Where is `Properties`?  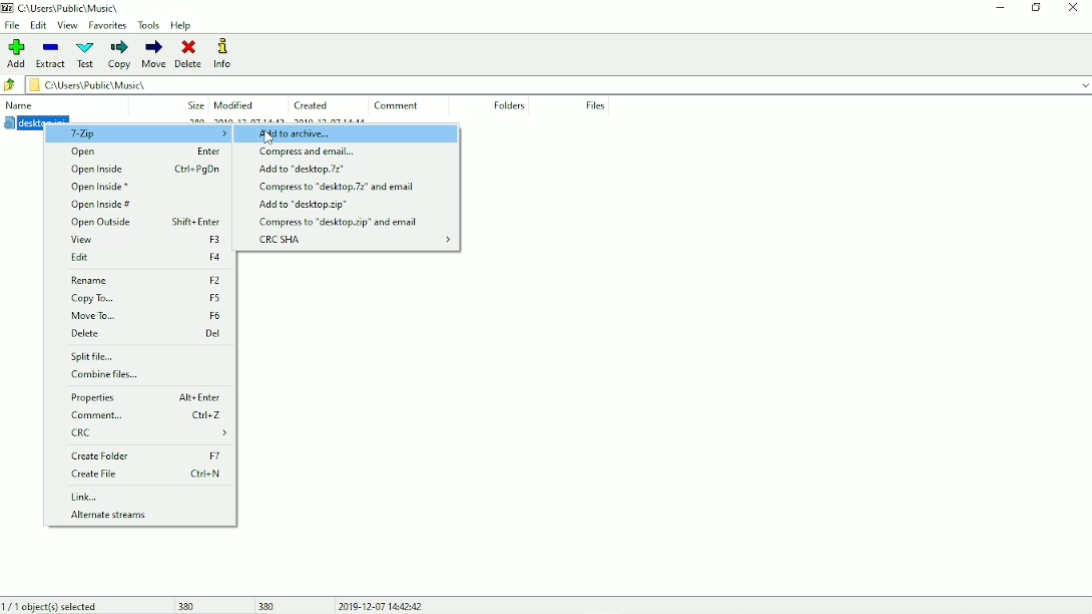
Properties is located at coordinates (148, 398).